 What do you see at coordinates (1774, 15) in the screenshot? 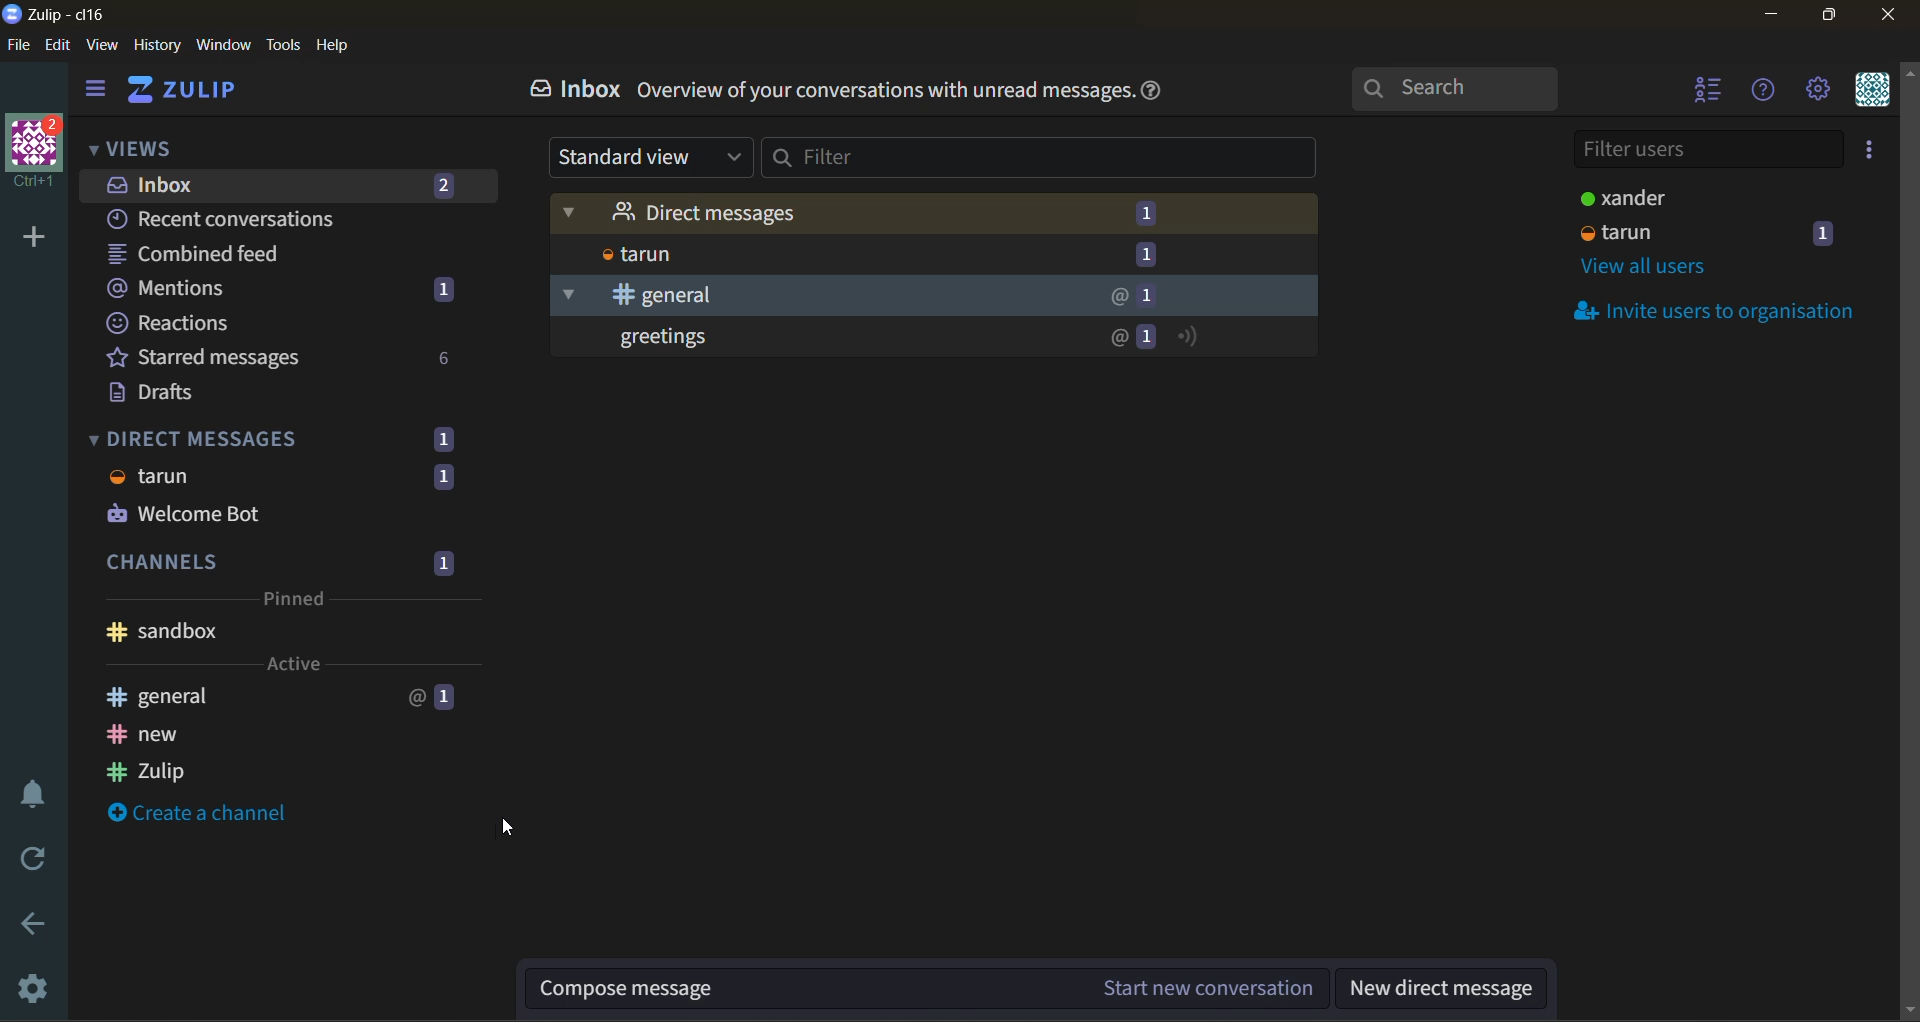
I see `minimize` at bounding box center [1774, 15].